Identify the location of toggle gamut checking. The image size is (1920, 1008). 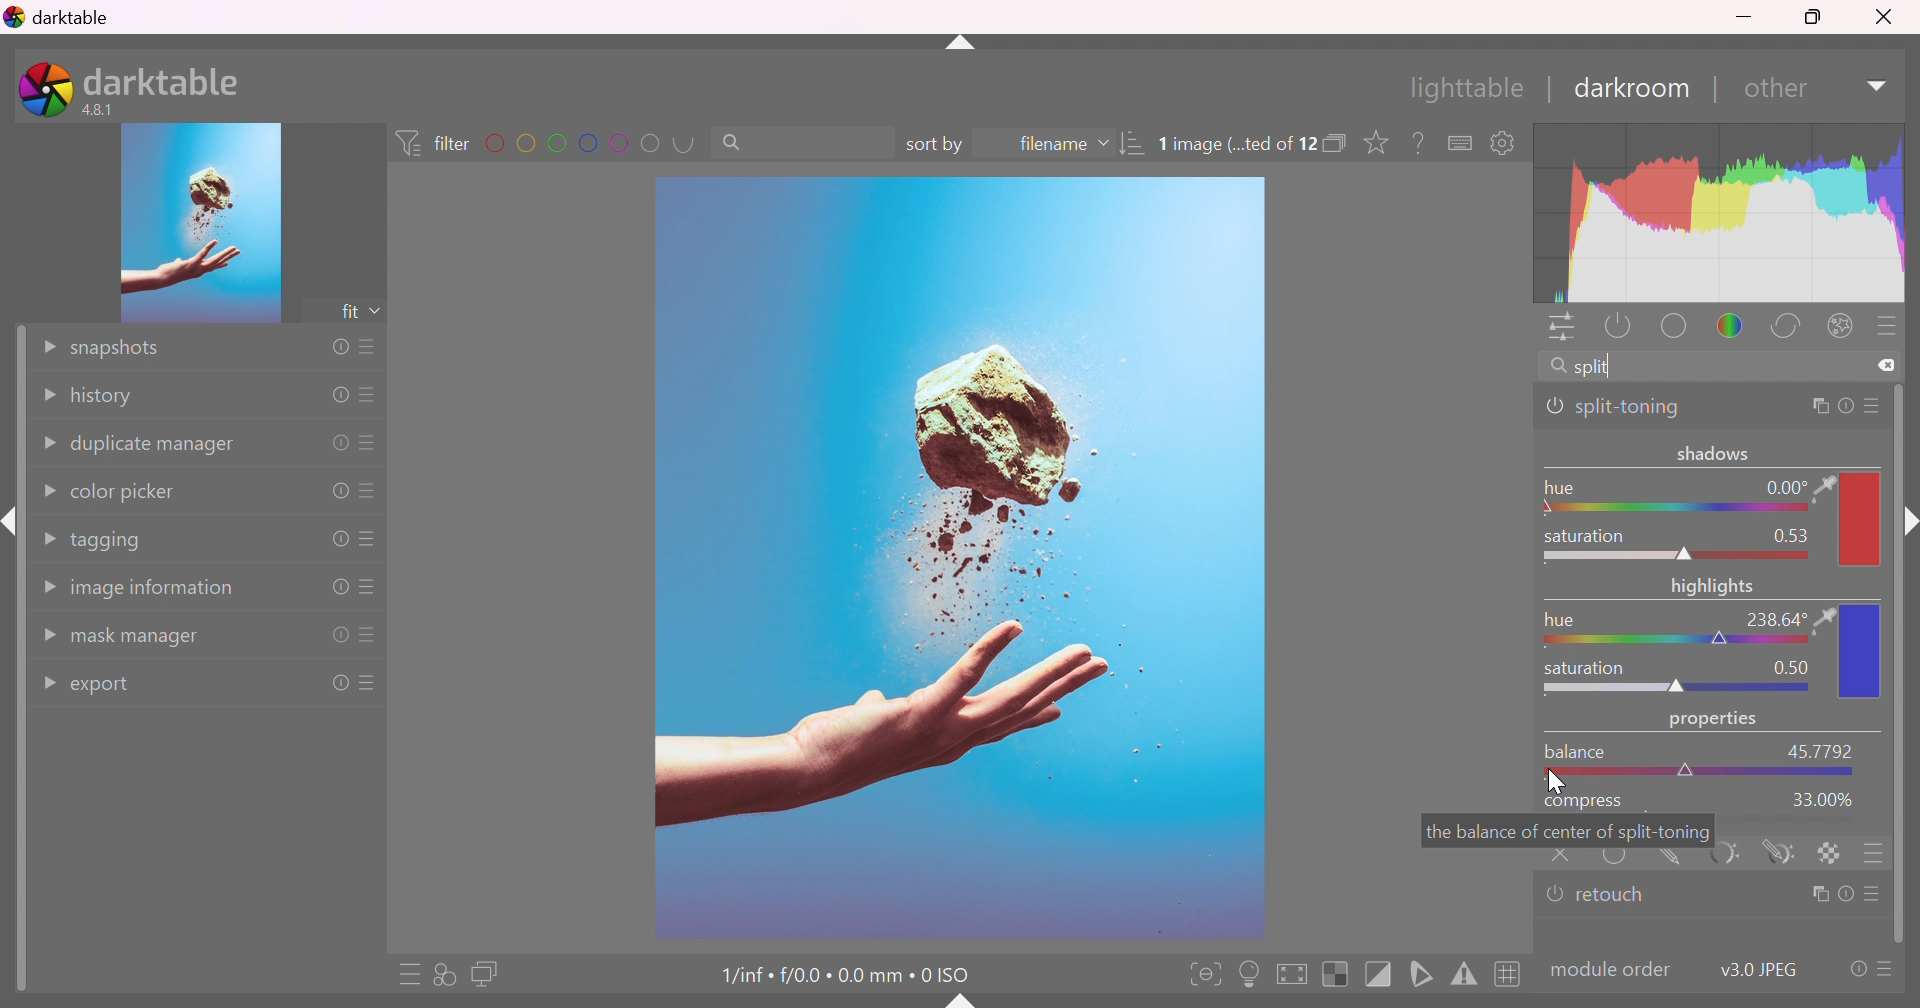
(1465, 977).